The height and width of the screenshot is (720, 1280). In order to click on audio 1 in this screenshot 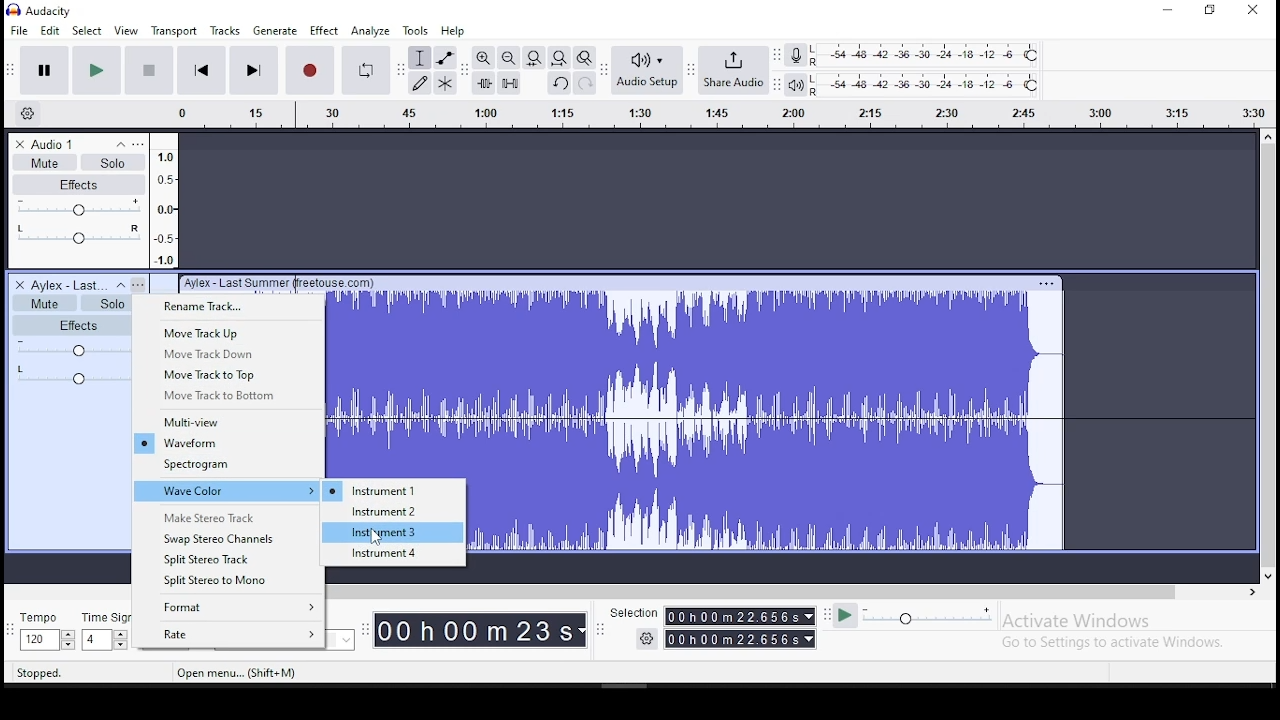, I will do `click(55, 144)`.